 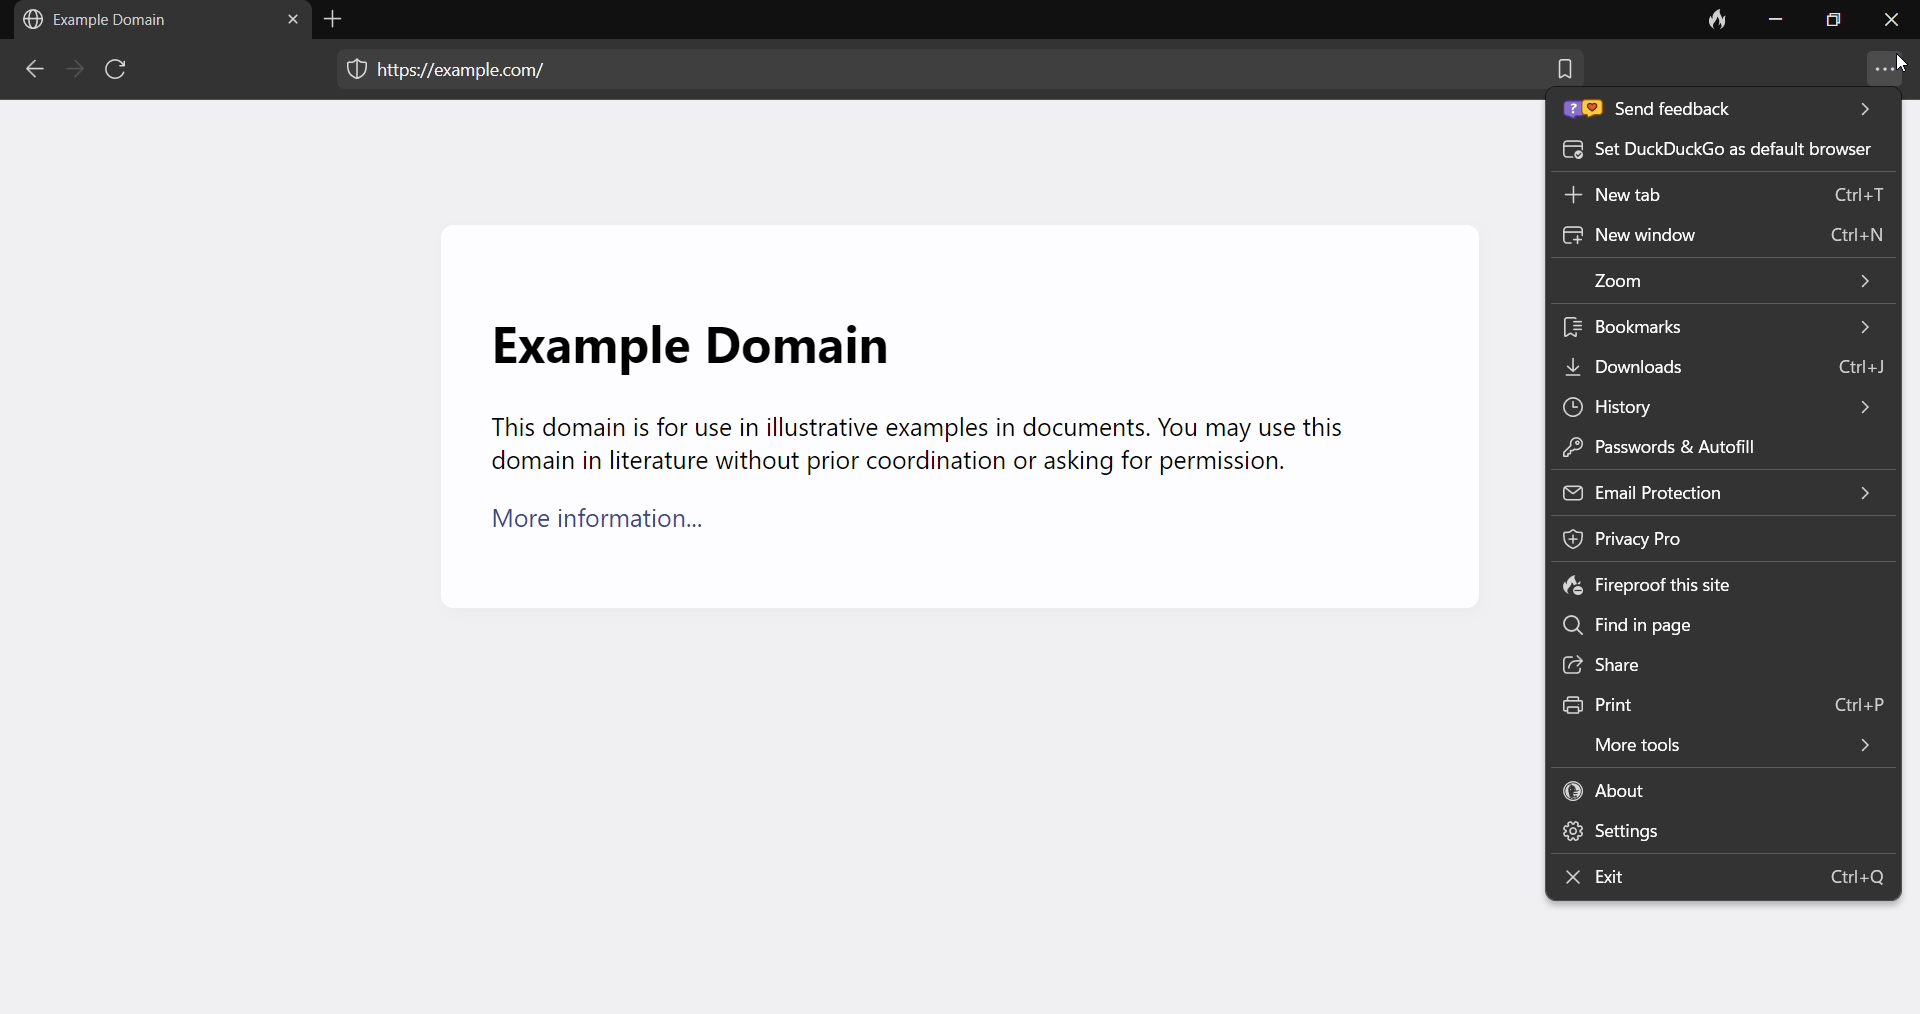 What do you see at coordinates (472, 67) in the screenshot?
I see `web address` at bounding box center [472, 67].